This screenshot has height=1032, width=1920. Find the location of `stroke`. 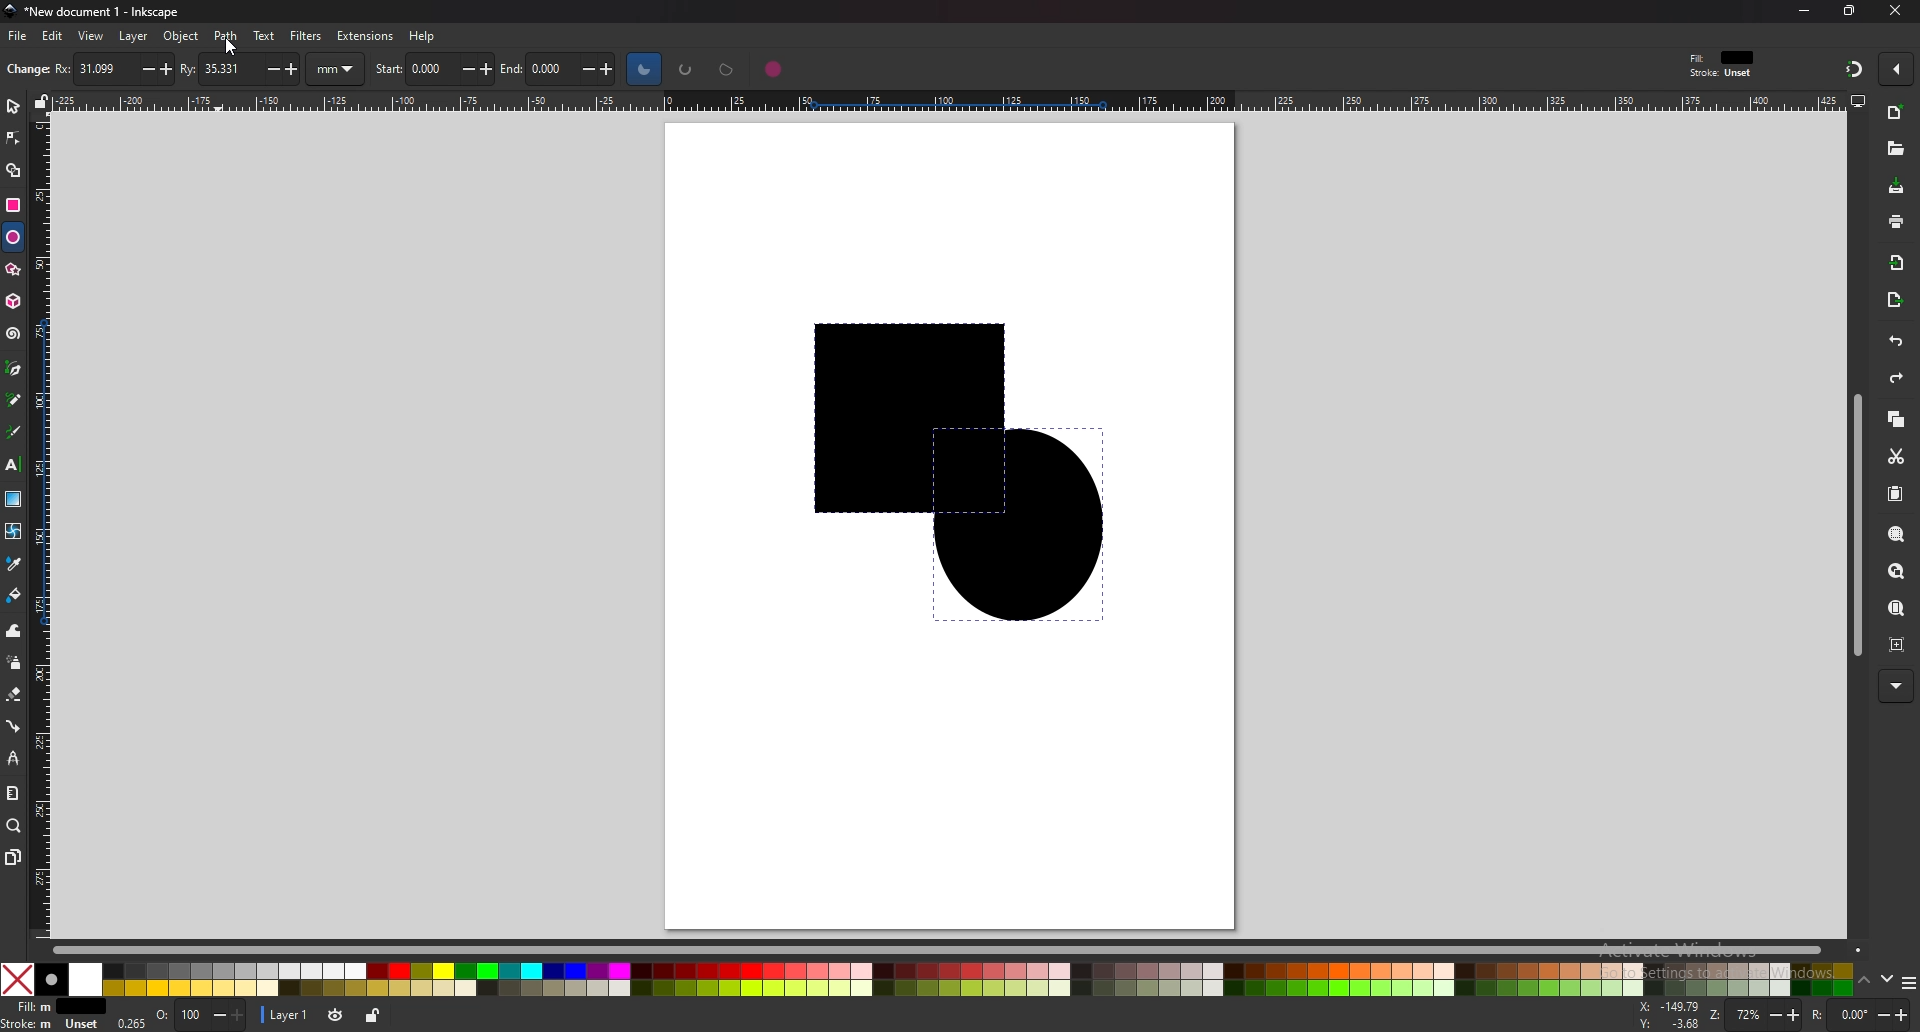

stroke is located at coordinates (53, 1025).